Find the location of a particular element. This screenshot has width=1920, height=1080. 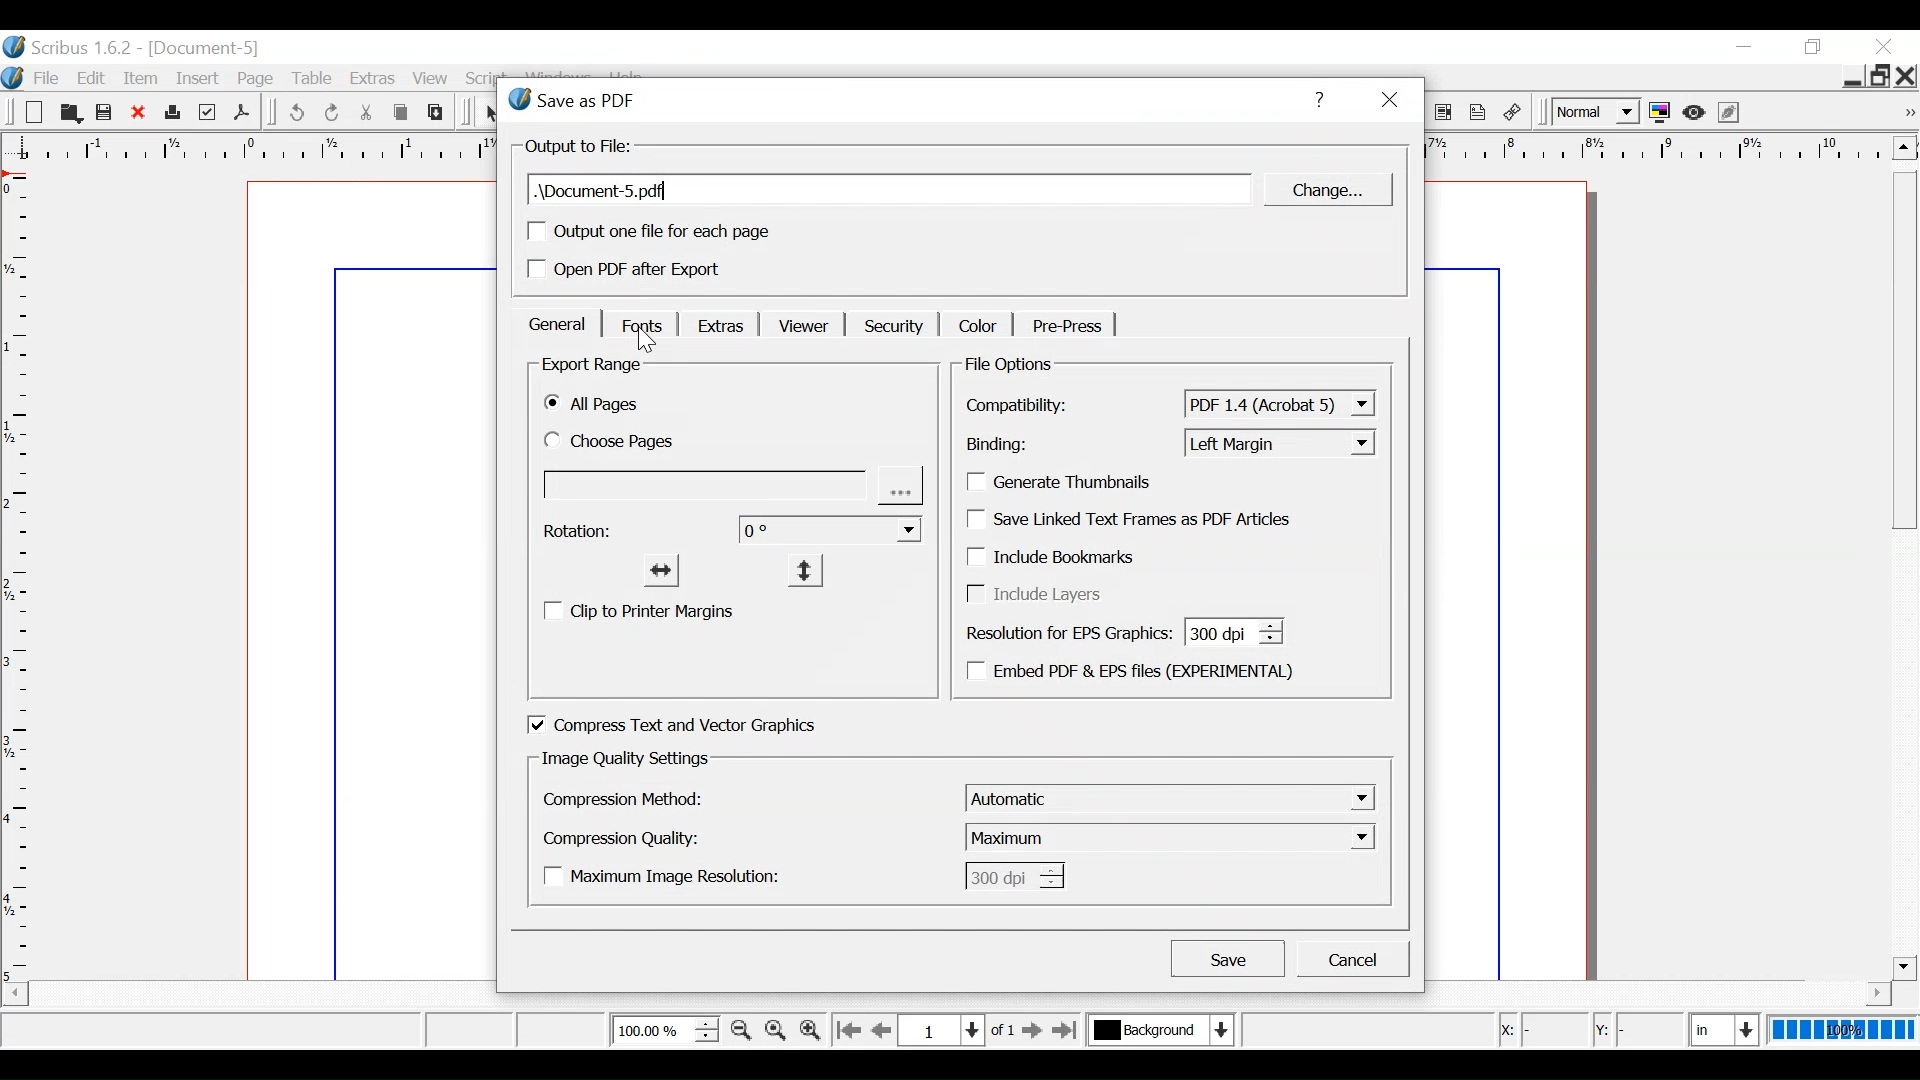

Binding dropdown is located at coordinates (1280, 442).